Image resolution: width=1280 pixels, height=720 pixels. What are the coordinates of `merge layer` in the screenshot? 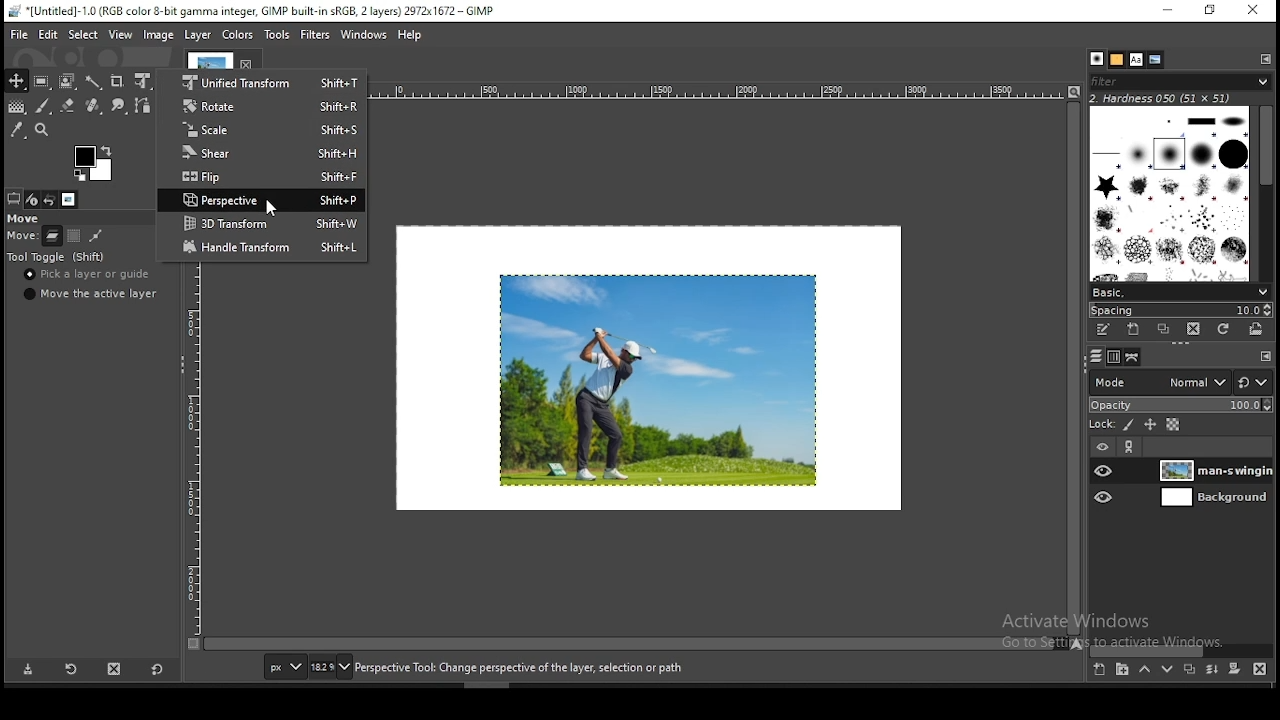 It's located at (1212, 667).